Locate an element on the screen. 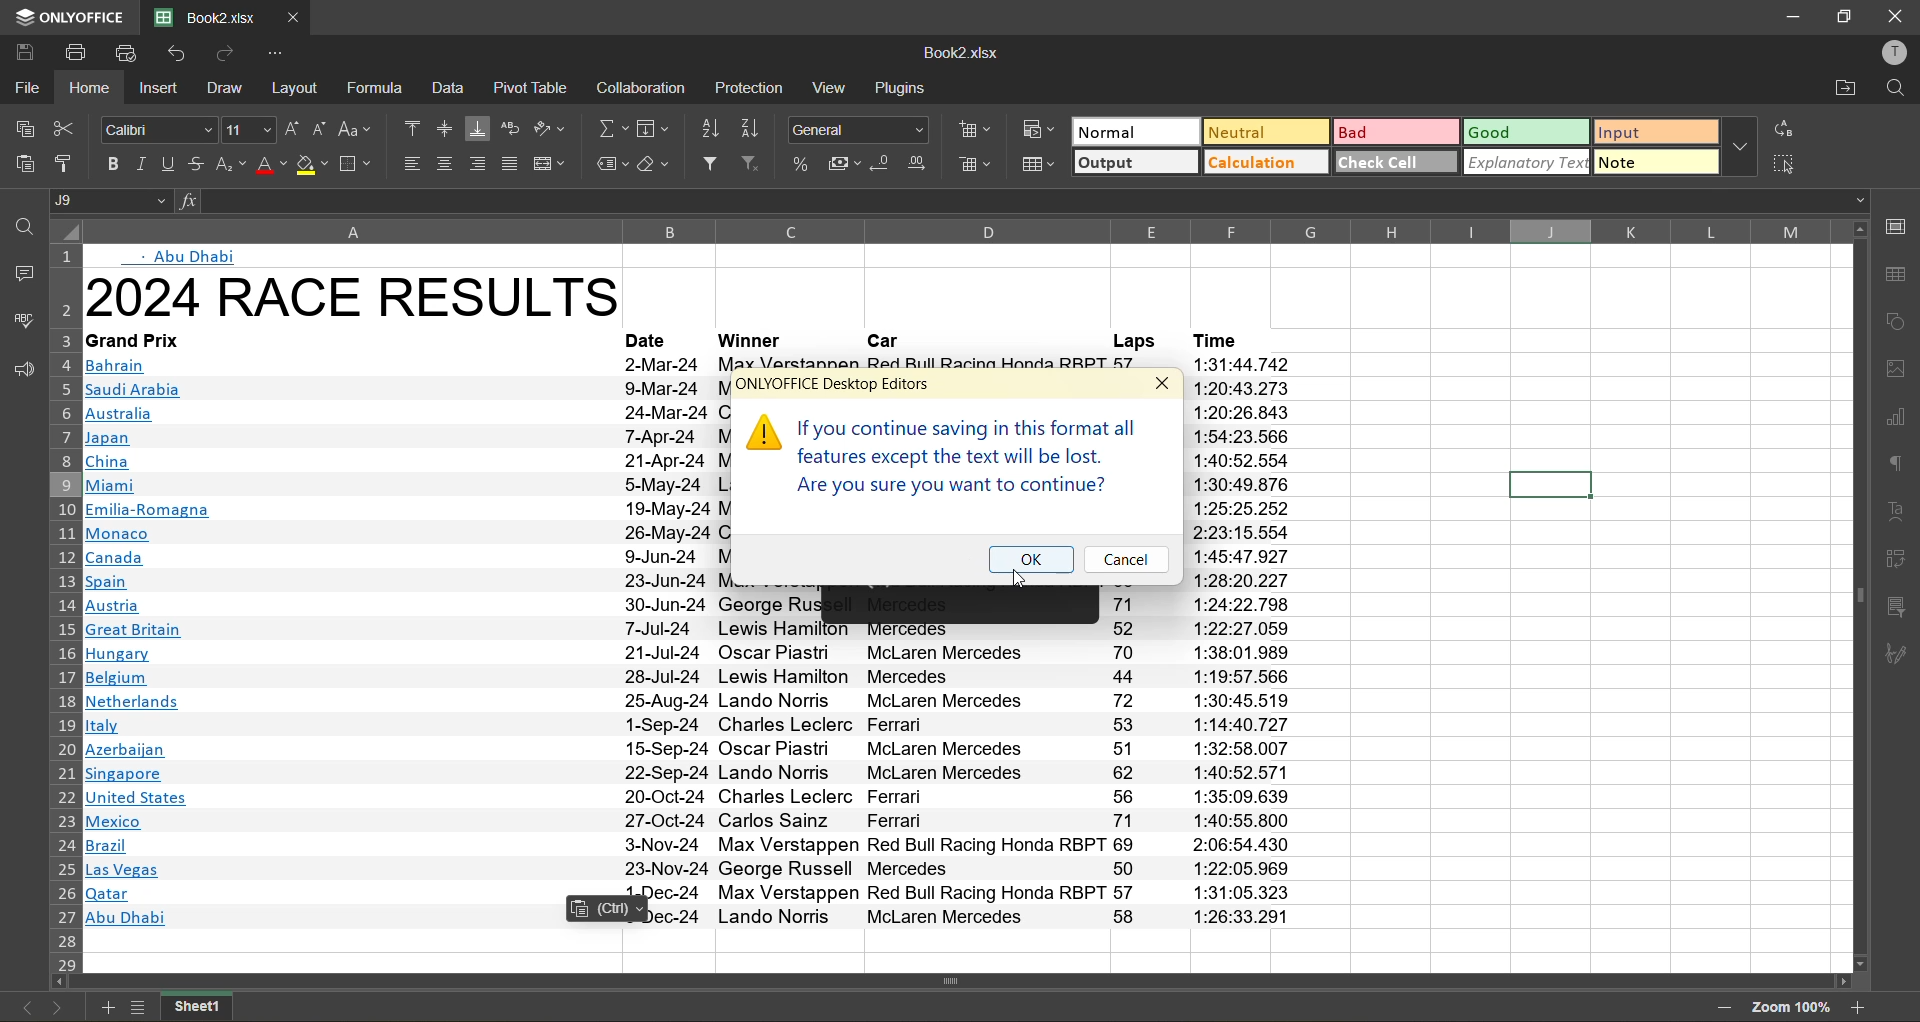 The image size is (1920, 1022). ok is located at coordinates (1032, 556).